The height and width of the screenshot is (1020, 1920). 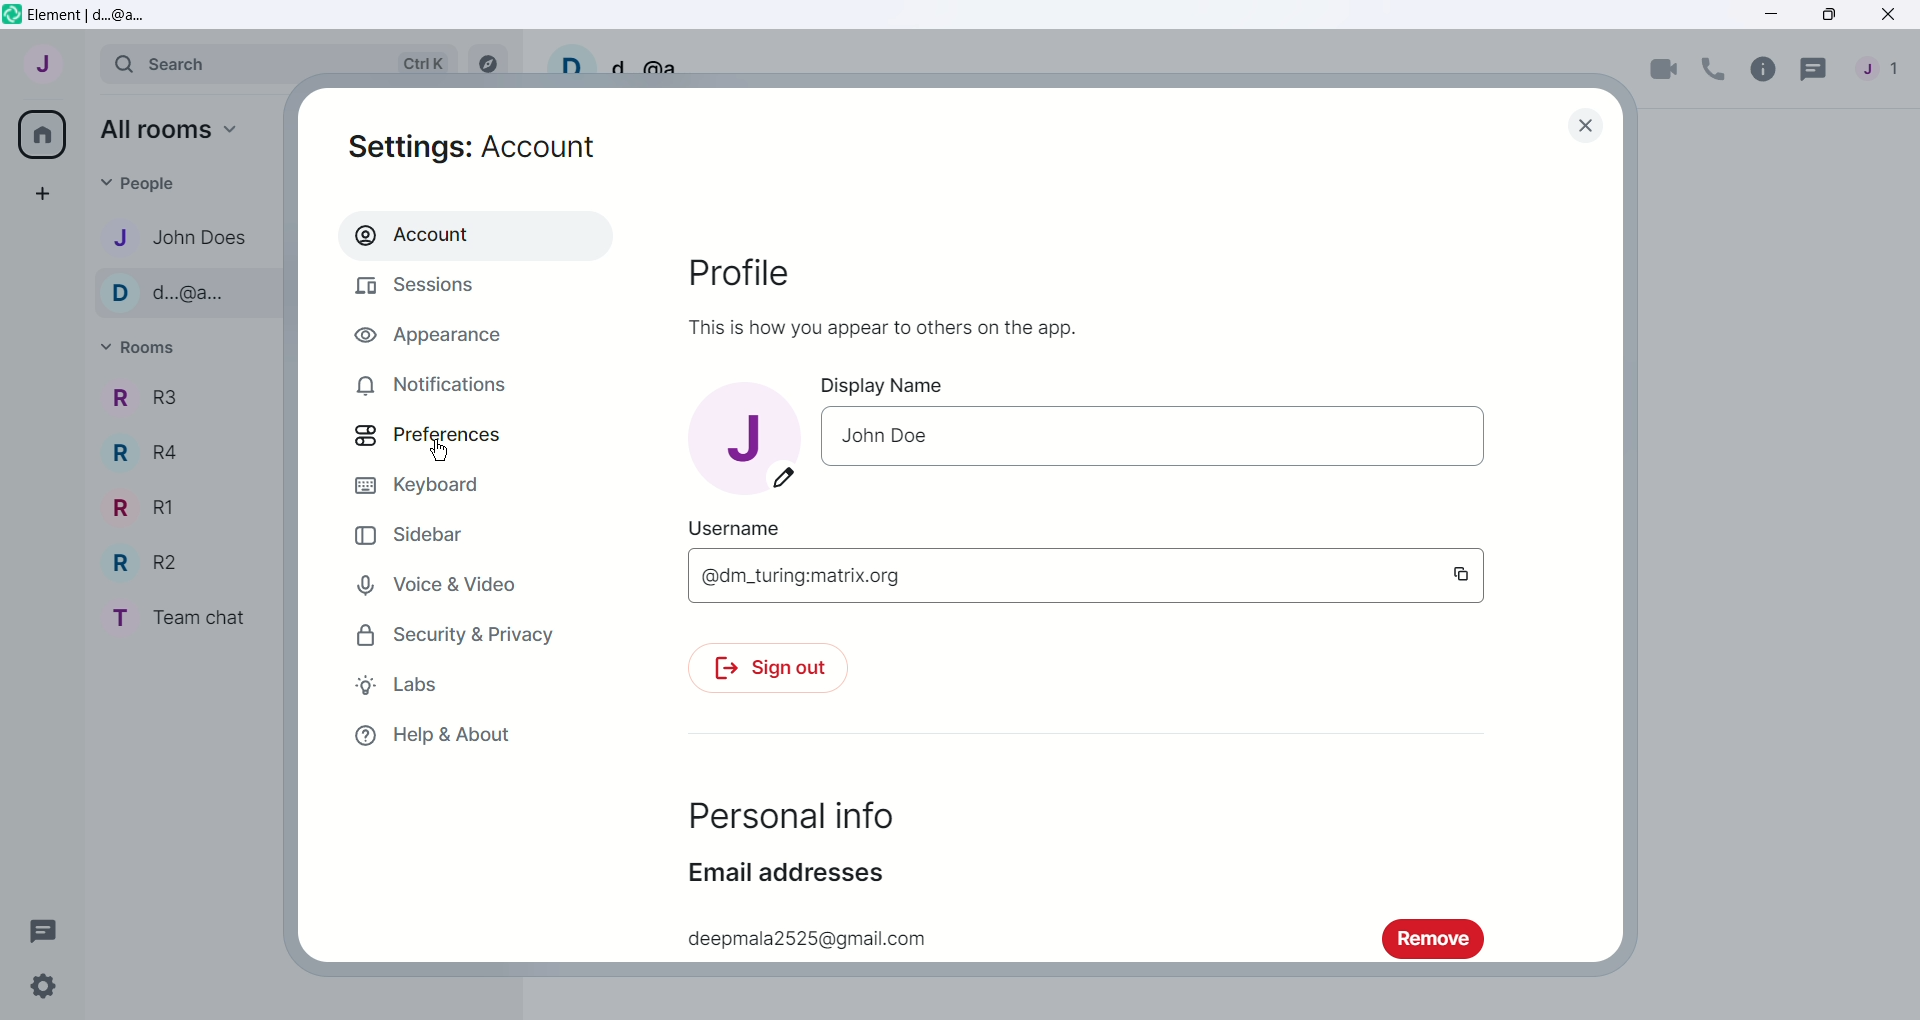 I want to click on Quick Settings, so click(x=43, y=987).